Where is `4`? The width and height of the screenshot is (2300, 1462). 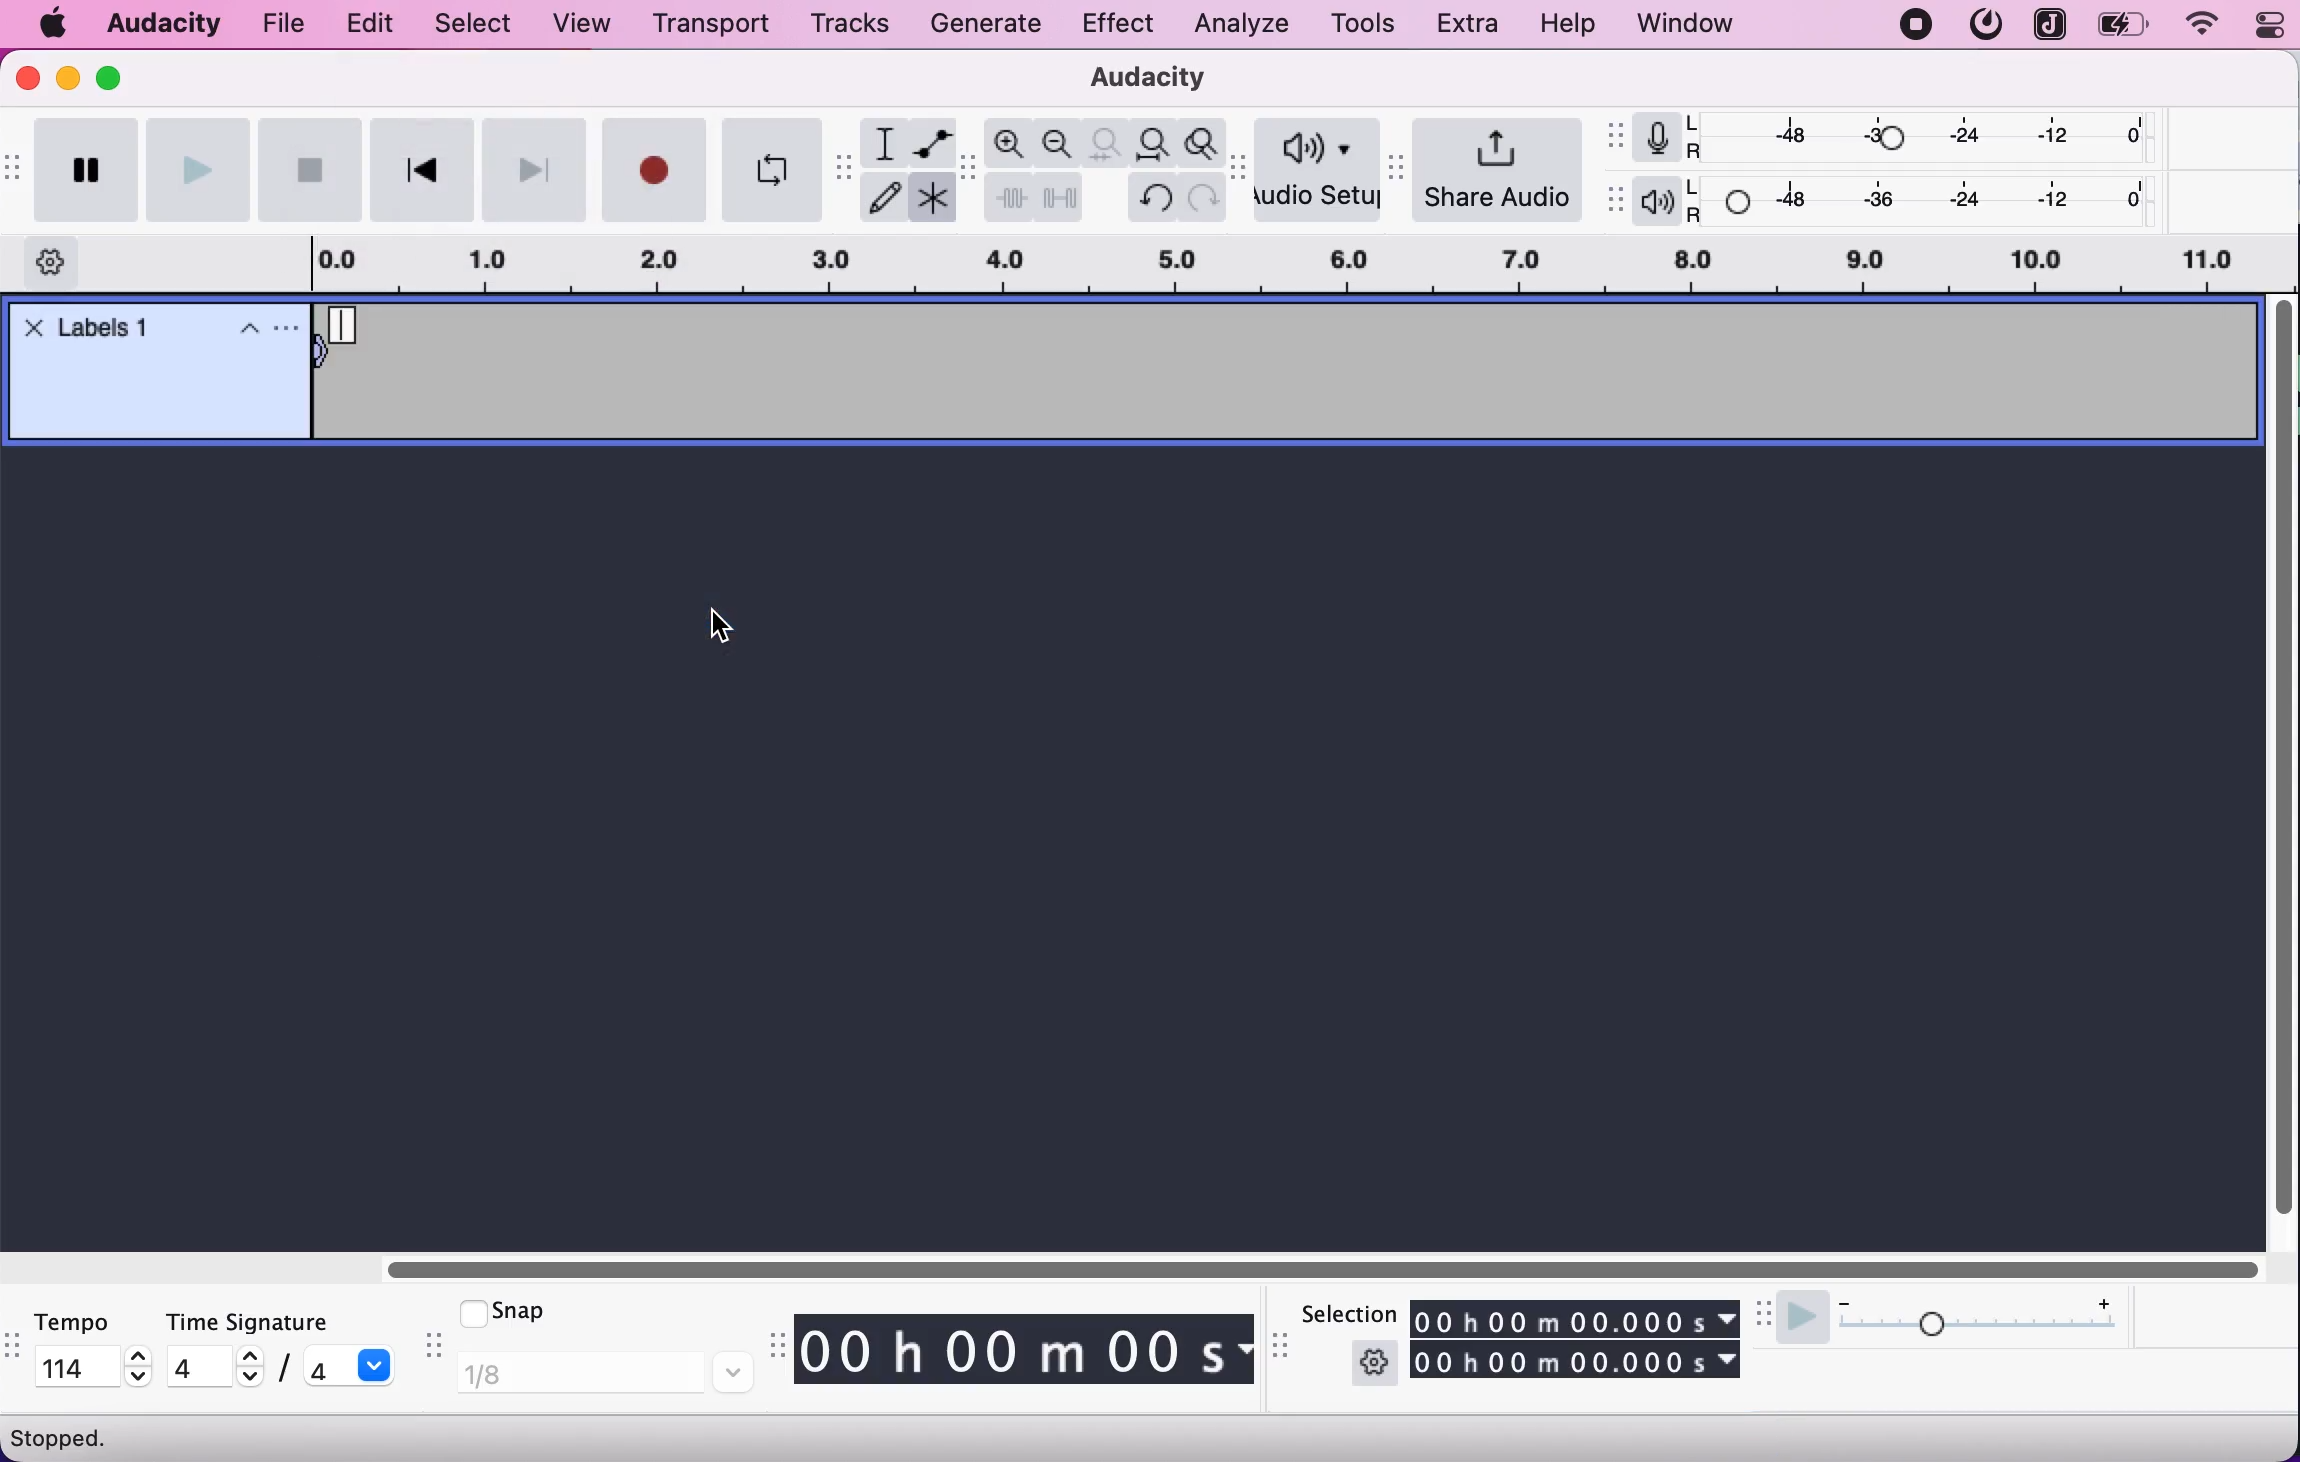
4 is located at coordinates (187, 1366).